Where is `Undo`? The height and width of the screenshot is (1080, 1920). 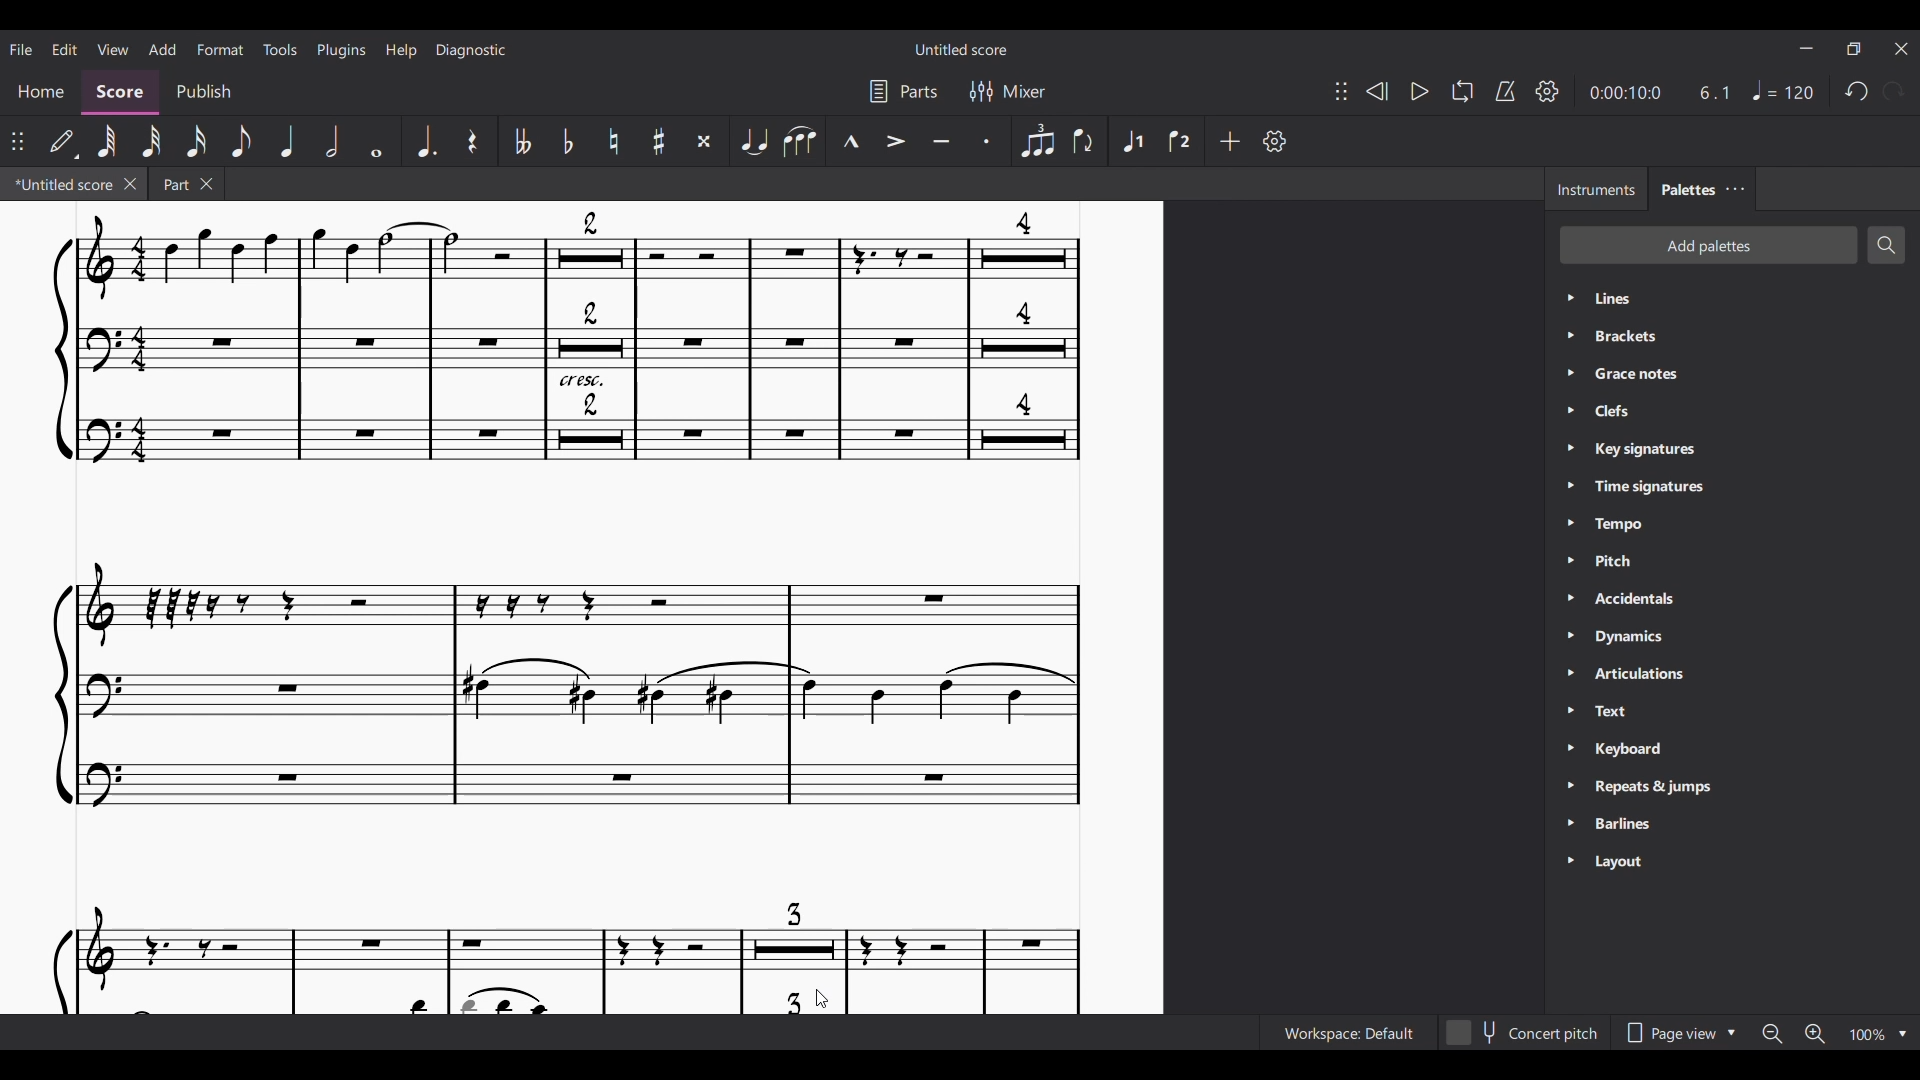
Undo is located at coordinates (1856, 92).